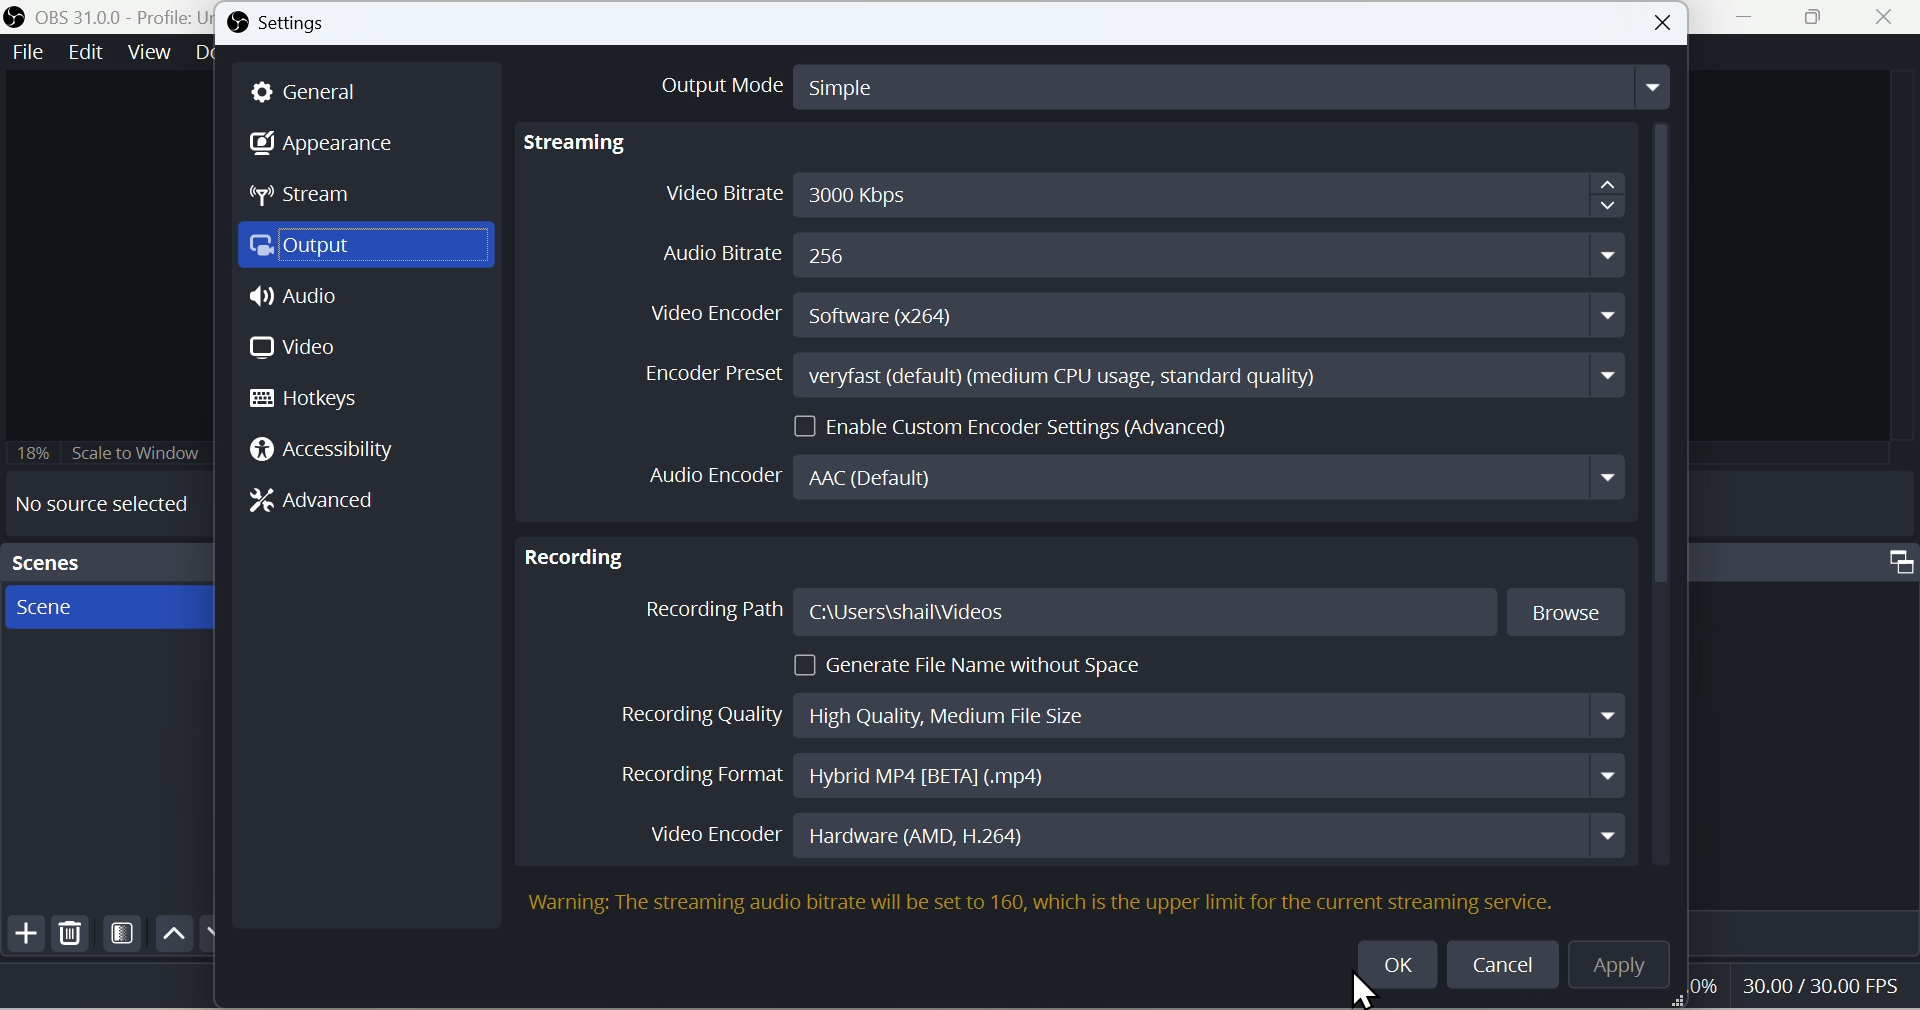  Describe the element at coordinates (318, 91) in the screenshot. I see `General` at that location.